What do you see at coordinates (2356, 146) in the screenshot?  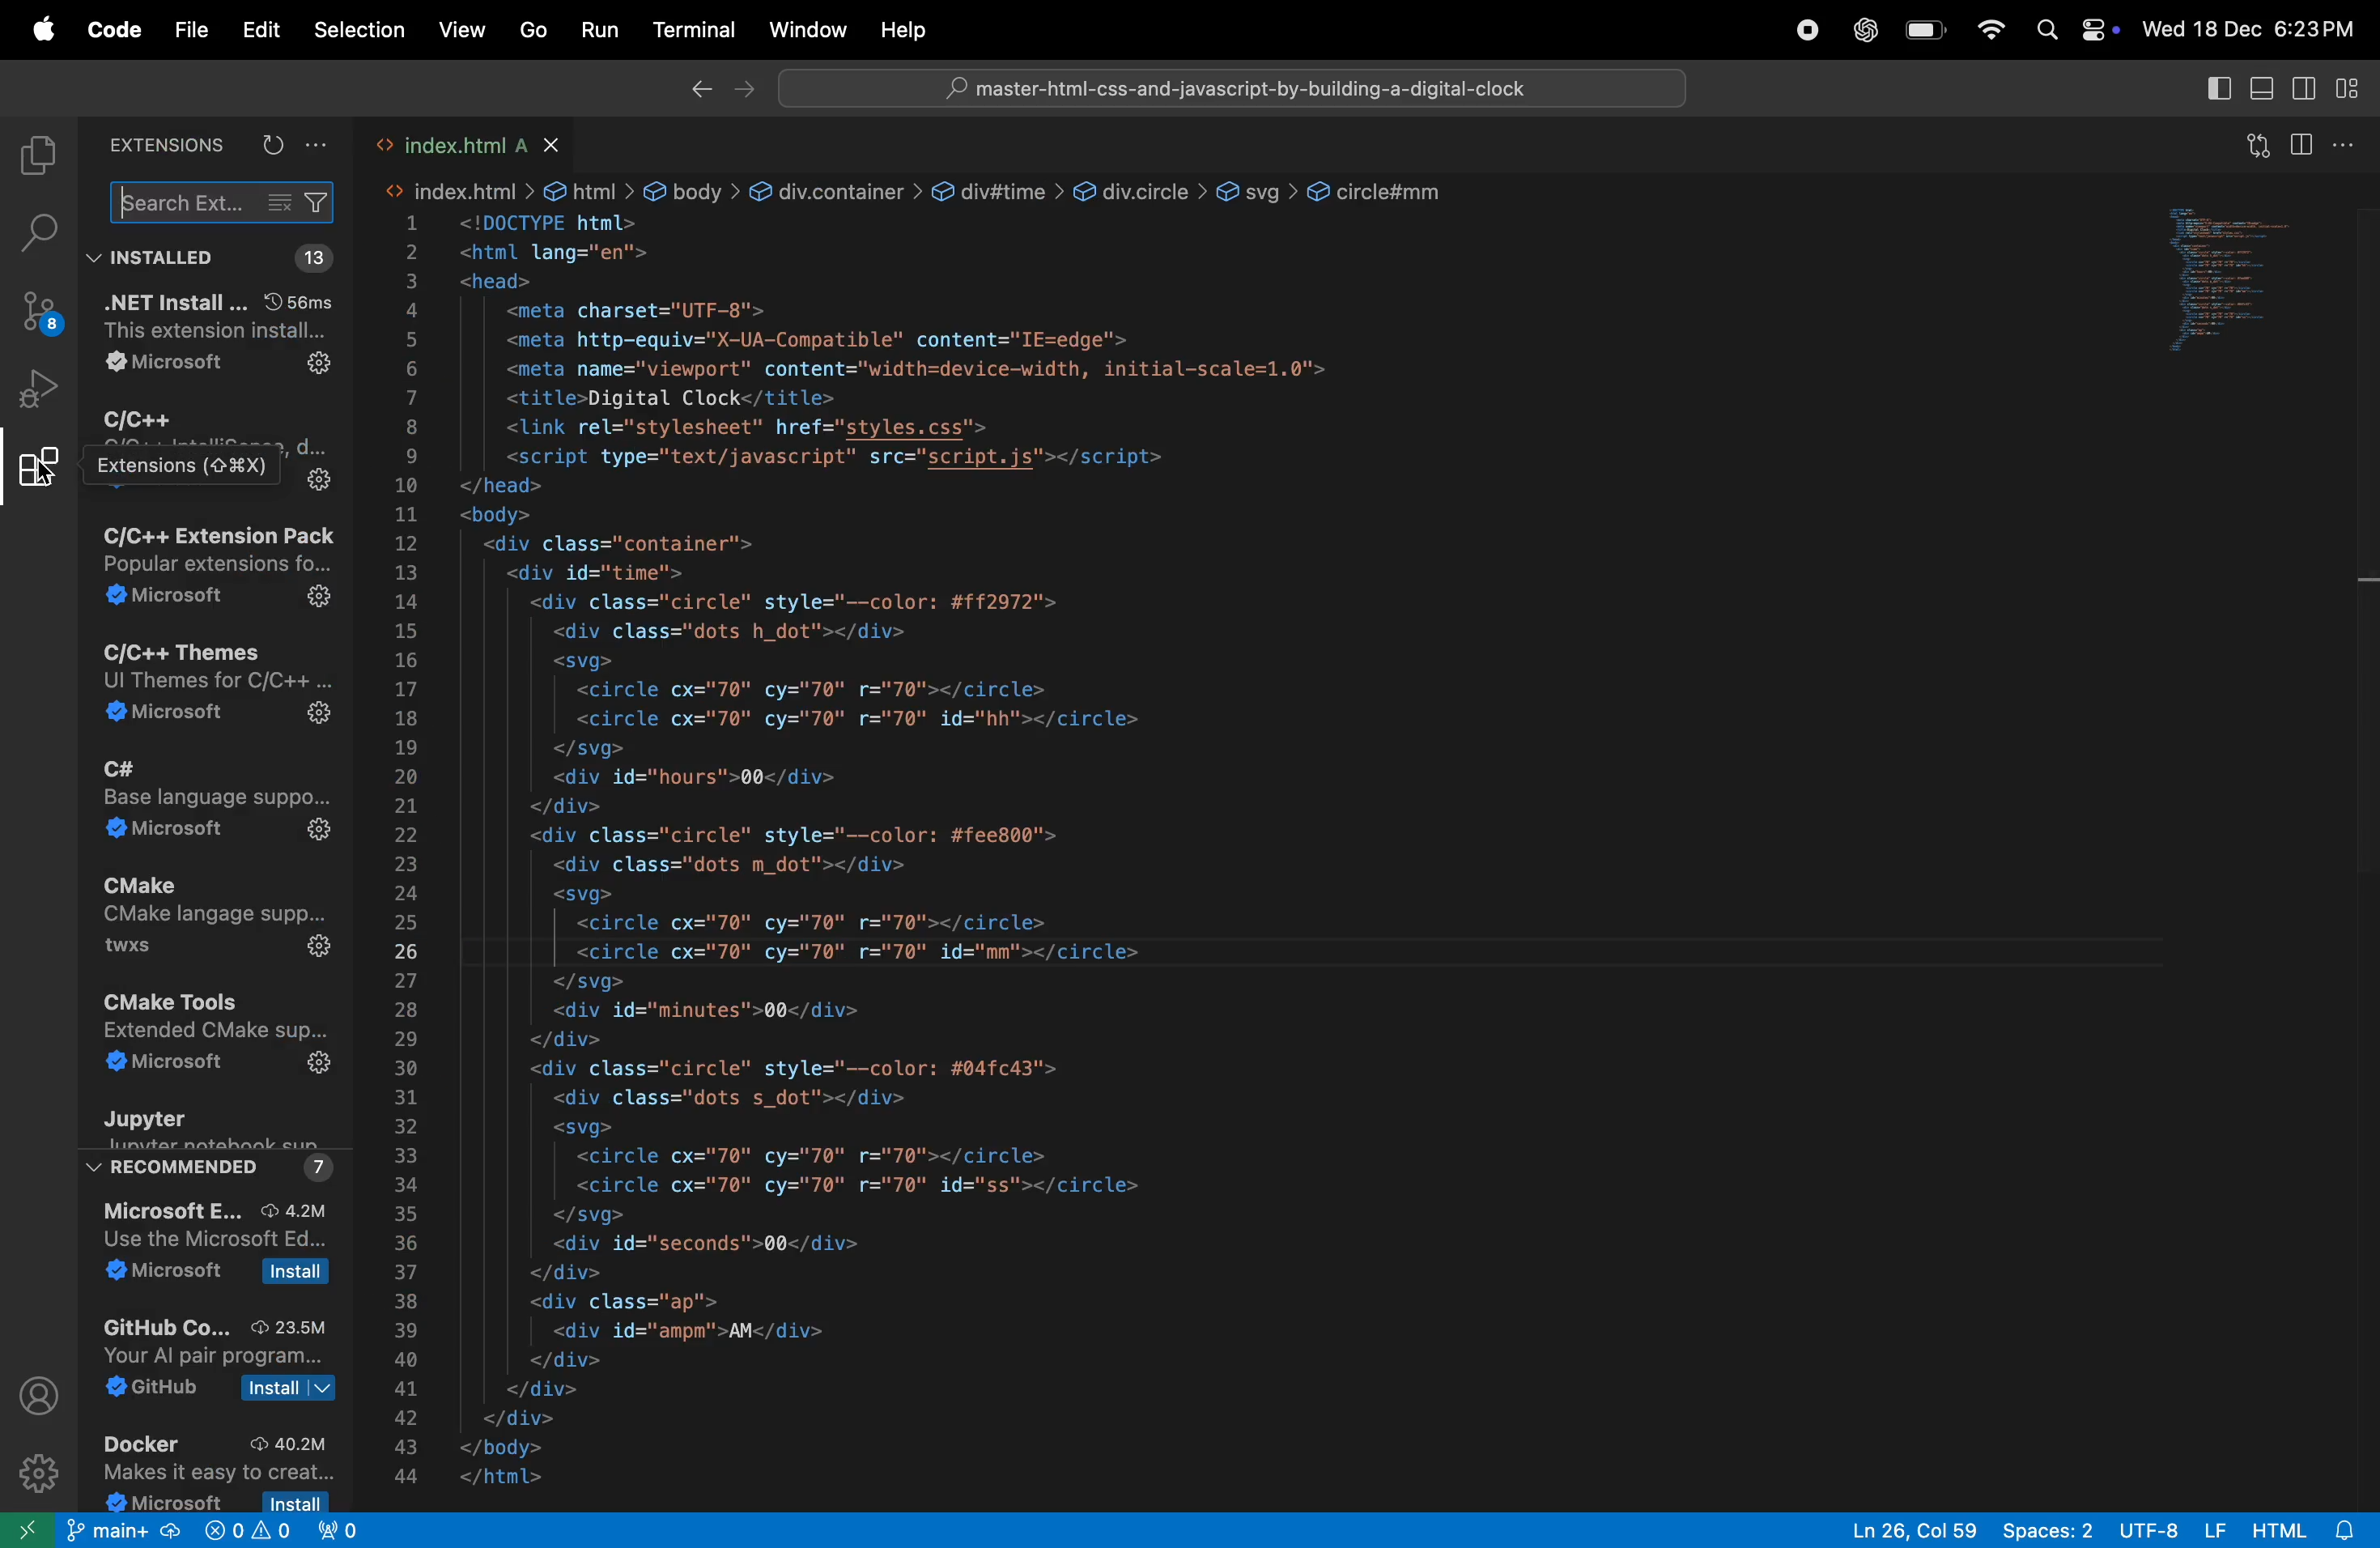 I see `options` at bounding box center [2356, 146].